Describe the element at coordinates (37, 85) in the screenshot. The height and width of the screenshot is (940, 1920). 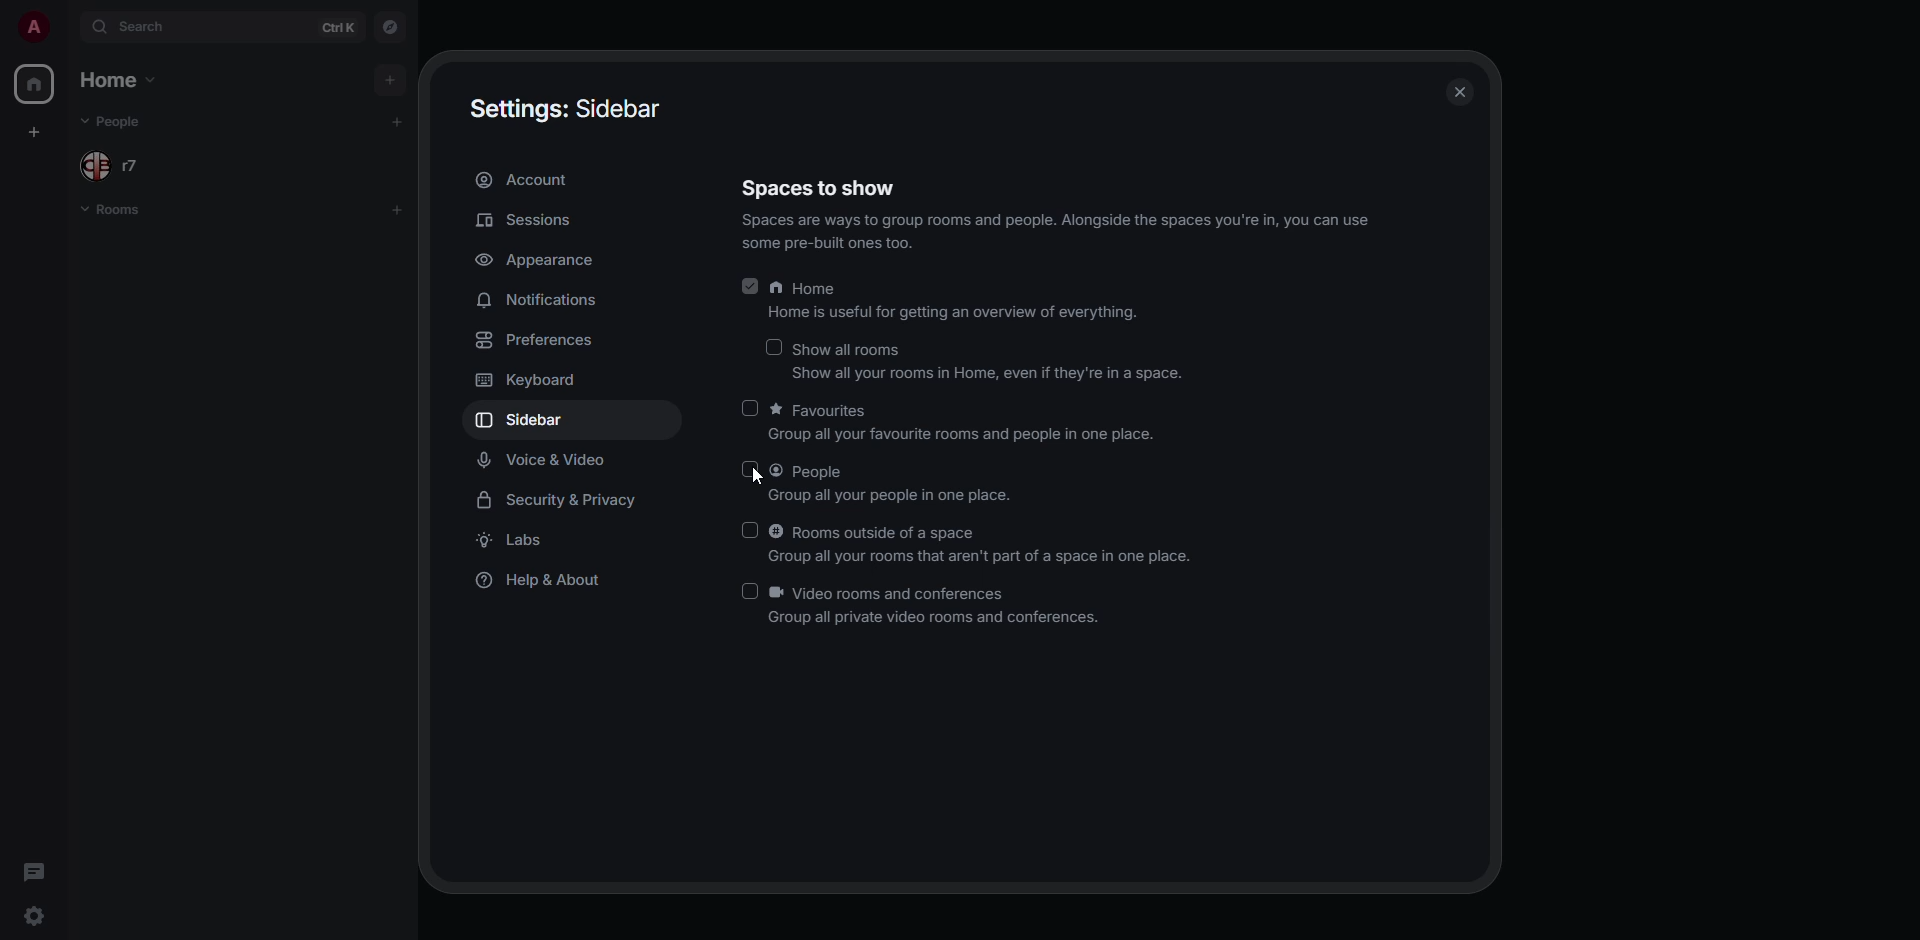
I see `home` at that location.